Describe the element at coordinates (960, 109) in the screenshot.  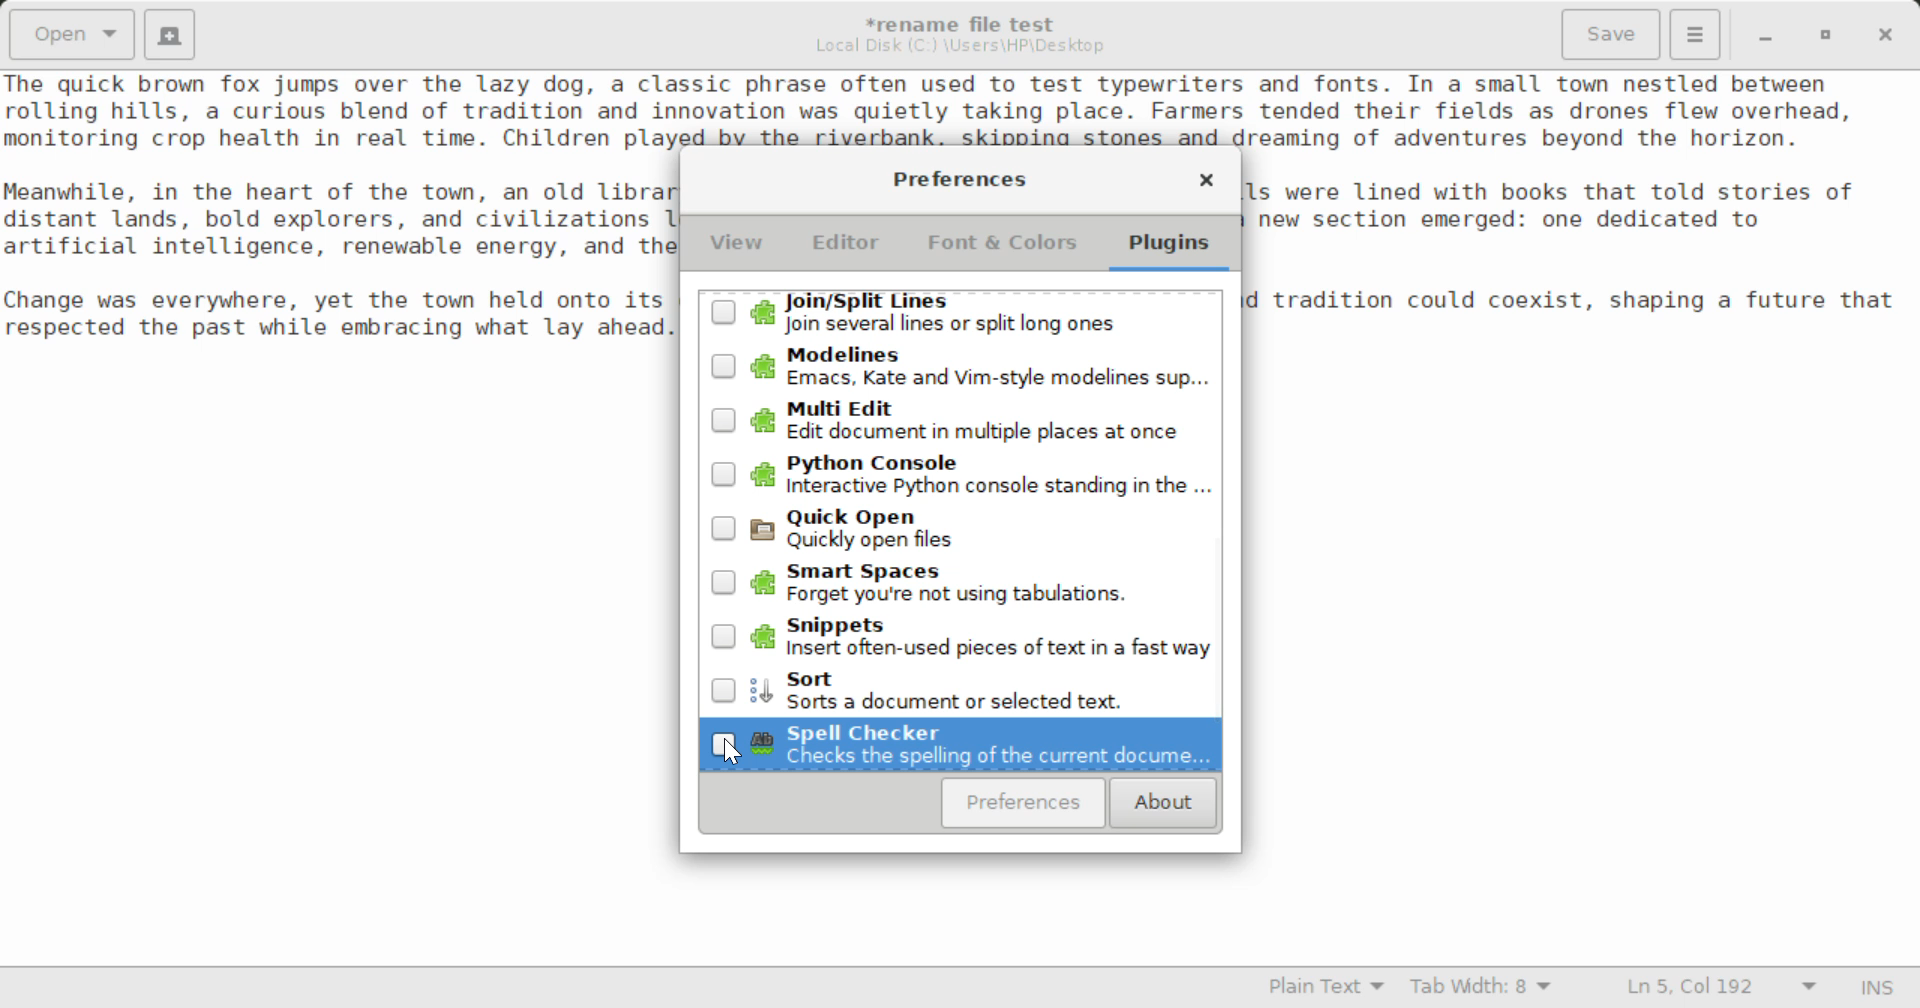
I see `Sample text about a charming town` at that location.